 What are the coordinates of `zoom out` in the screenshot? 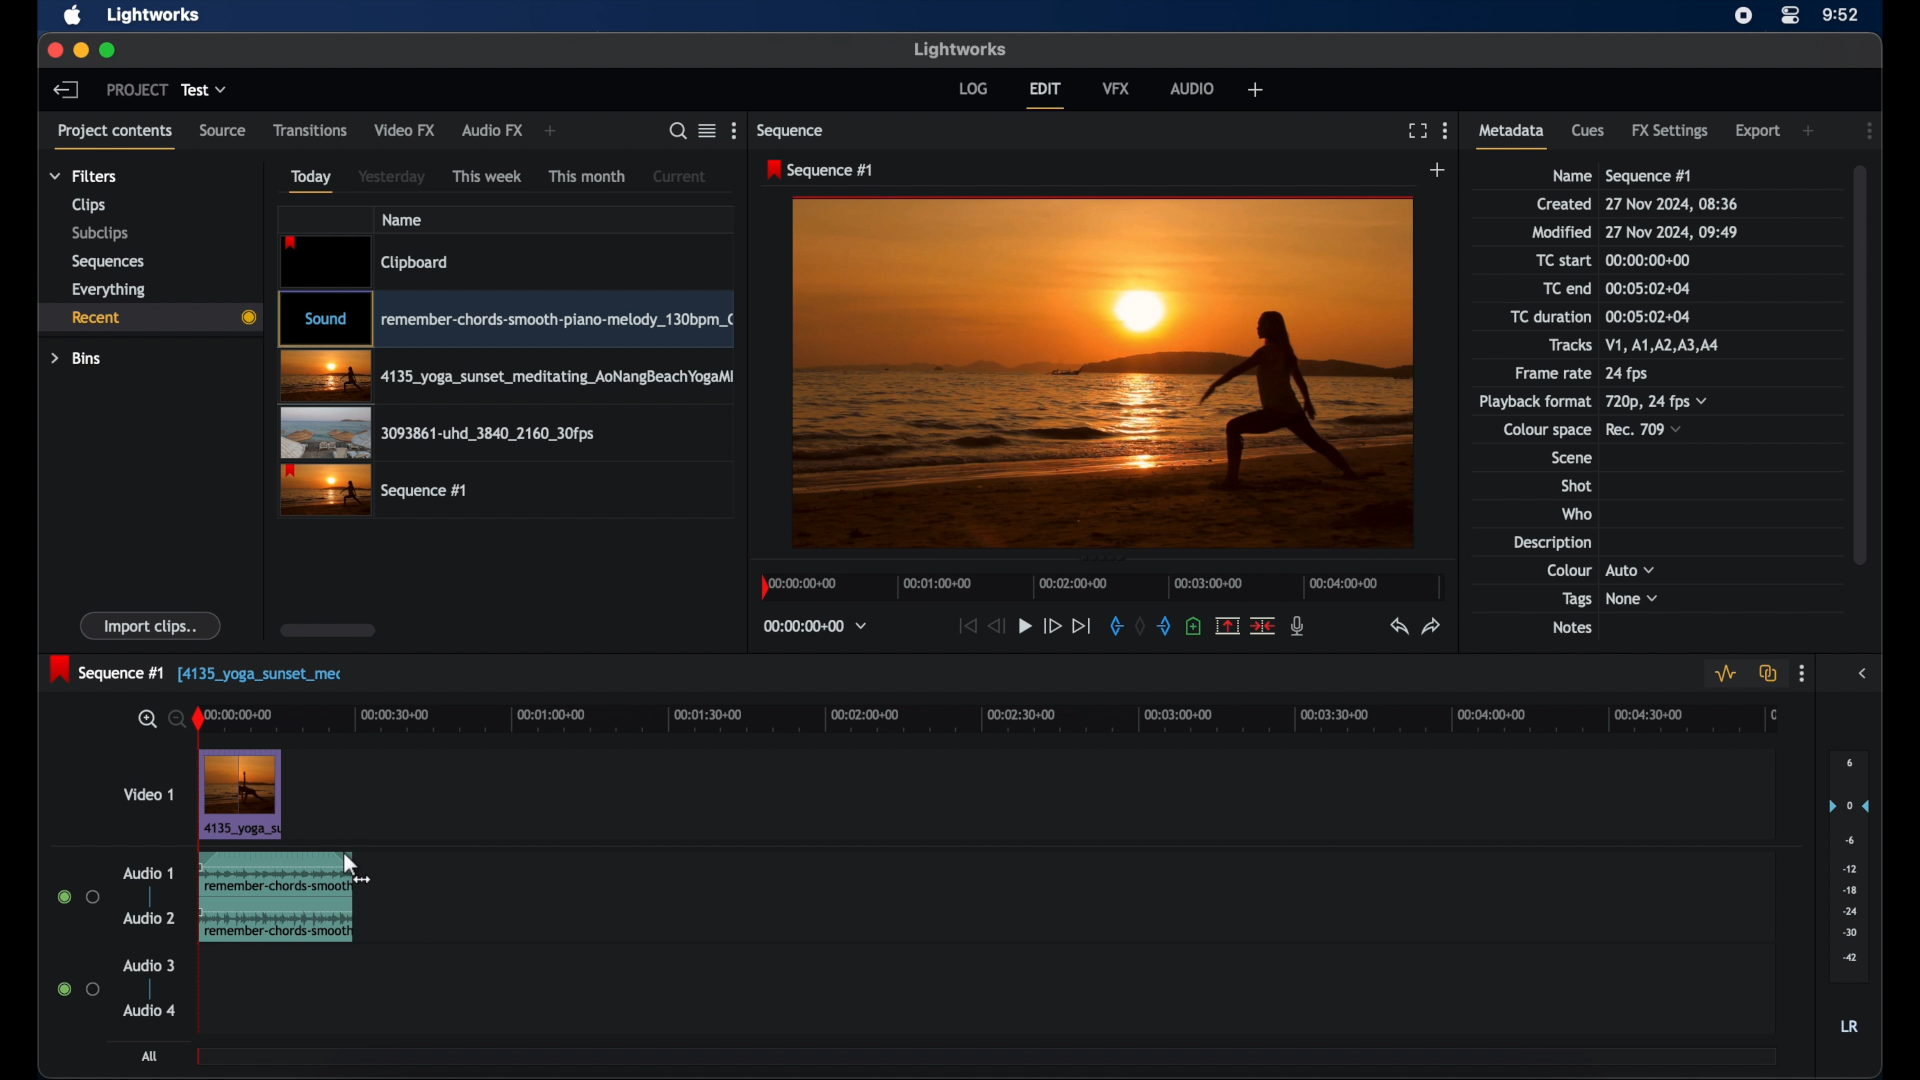 It's located at (172, 718).